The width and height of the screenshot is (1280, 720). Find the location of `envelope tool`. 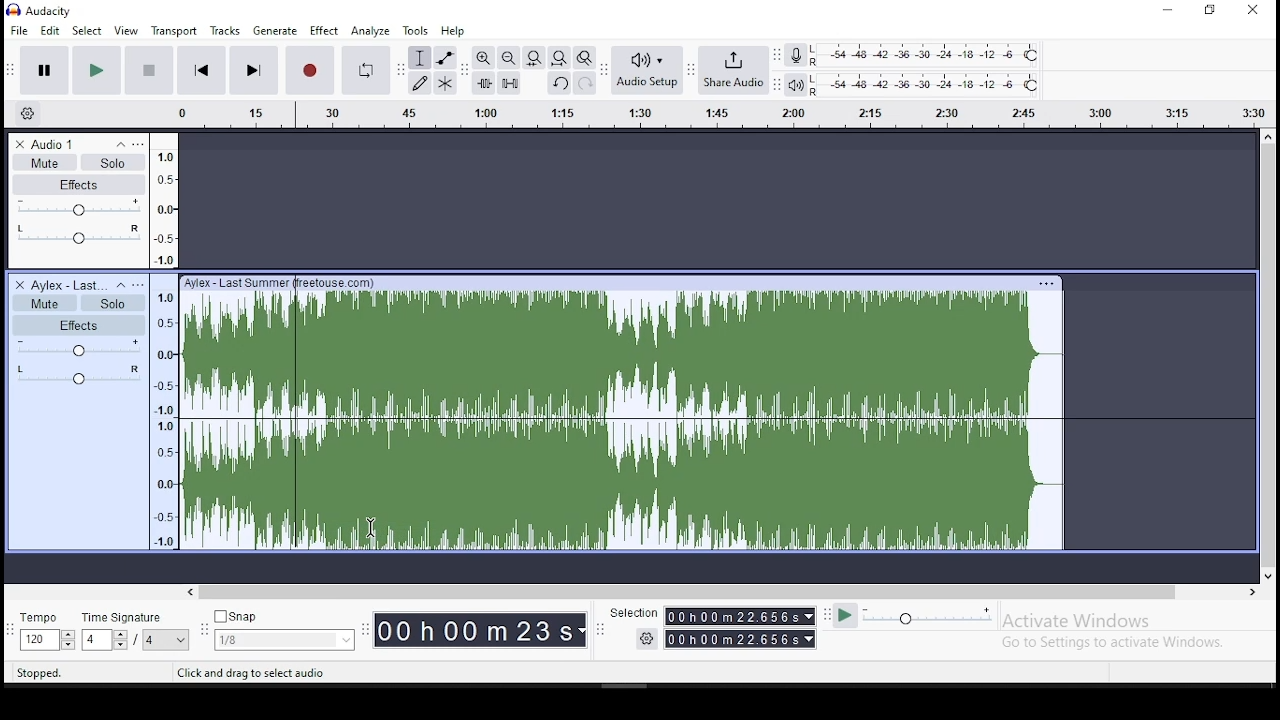

envelope tool is located at coordinates (444, 58).